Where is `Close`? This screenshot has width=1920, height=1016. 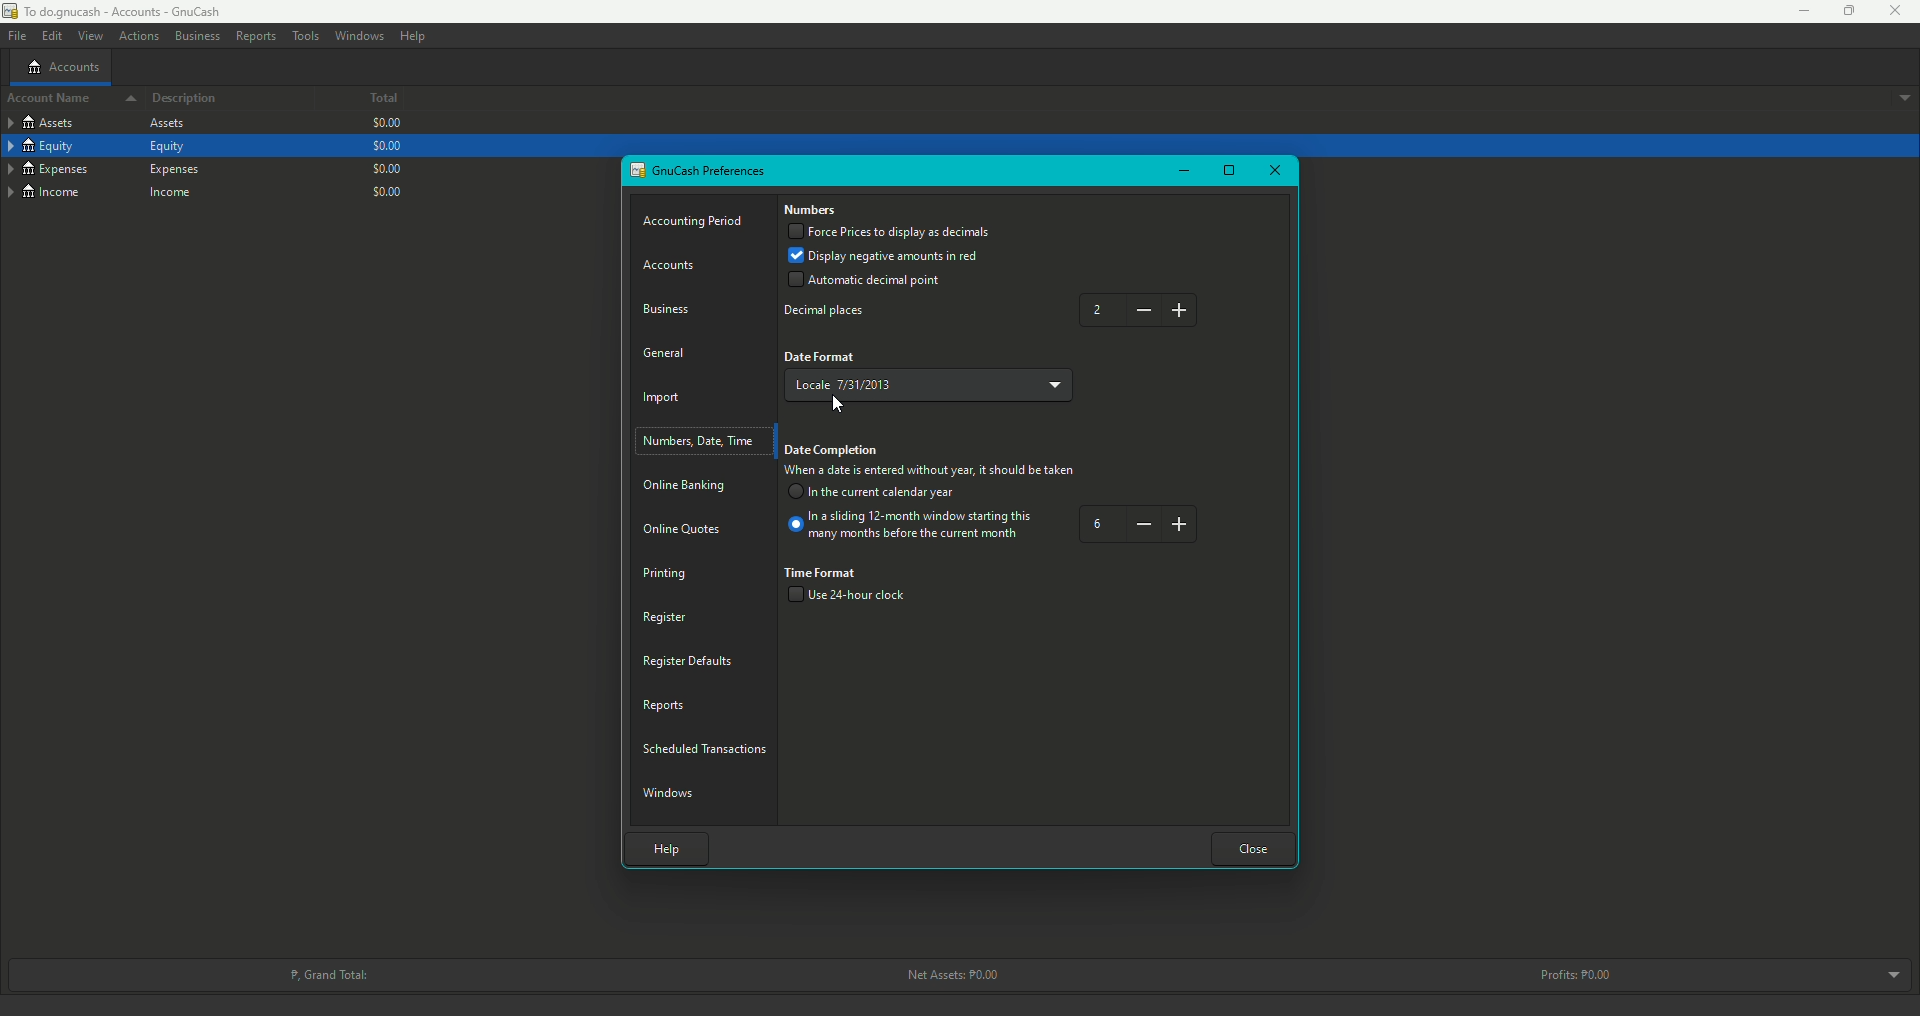 Close is located at coordinates (1896, 12).